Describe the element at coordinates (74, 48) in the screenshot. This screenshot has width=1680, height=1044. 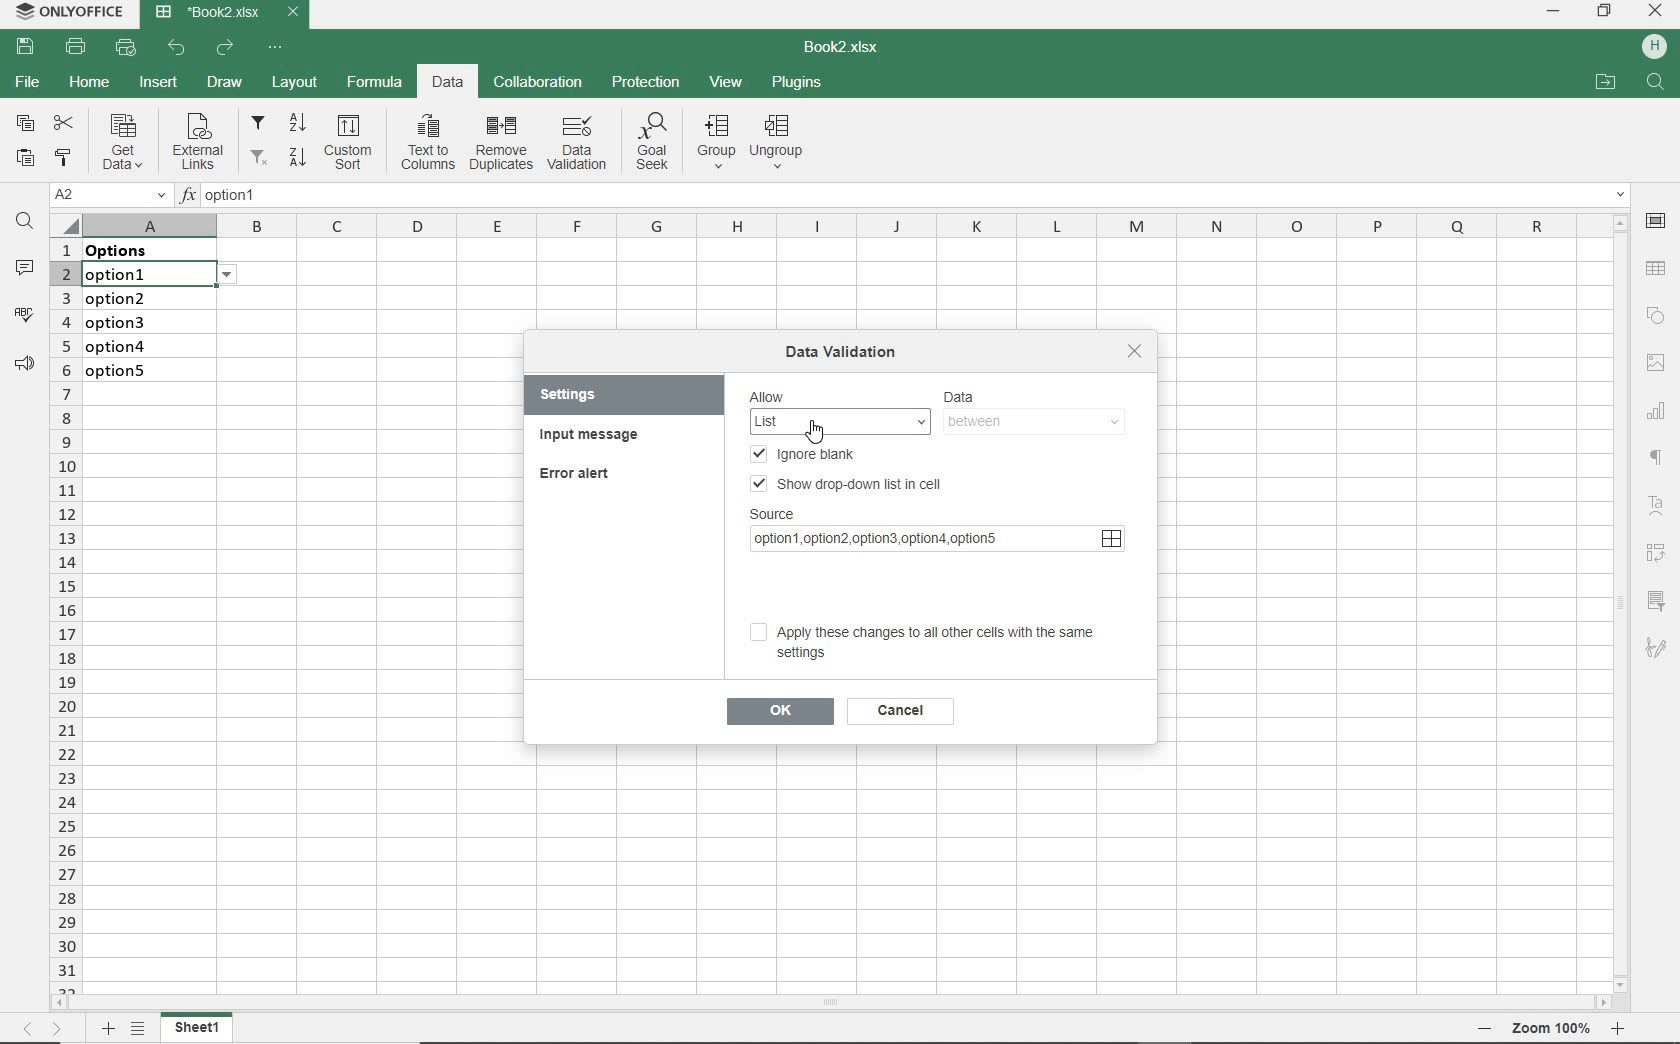
I see `PRINT` at that location.